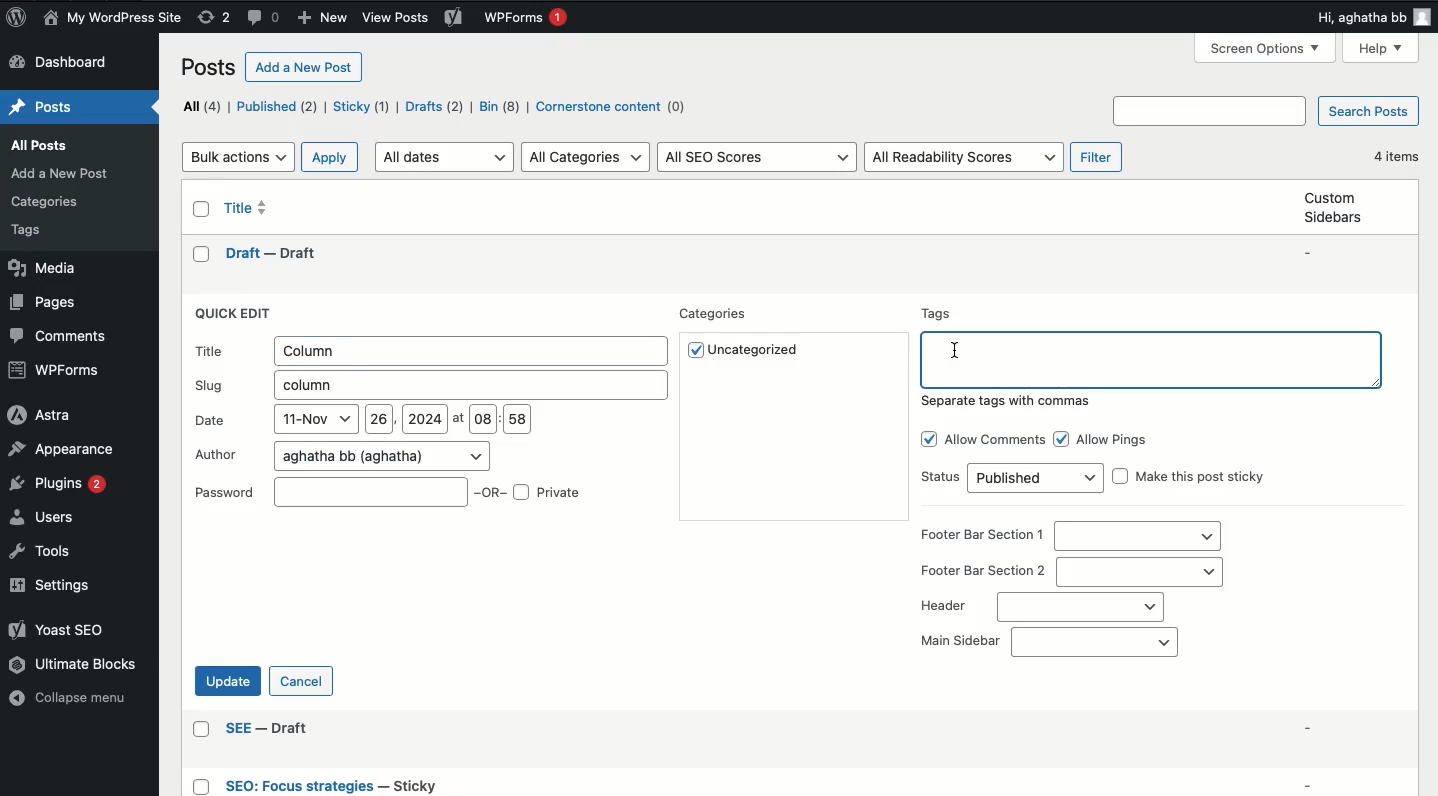  I want to click on Yoast, so click(455, 22).